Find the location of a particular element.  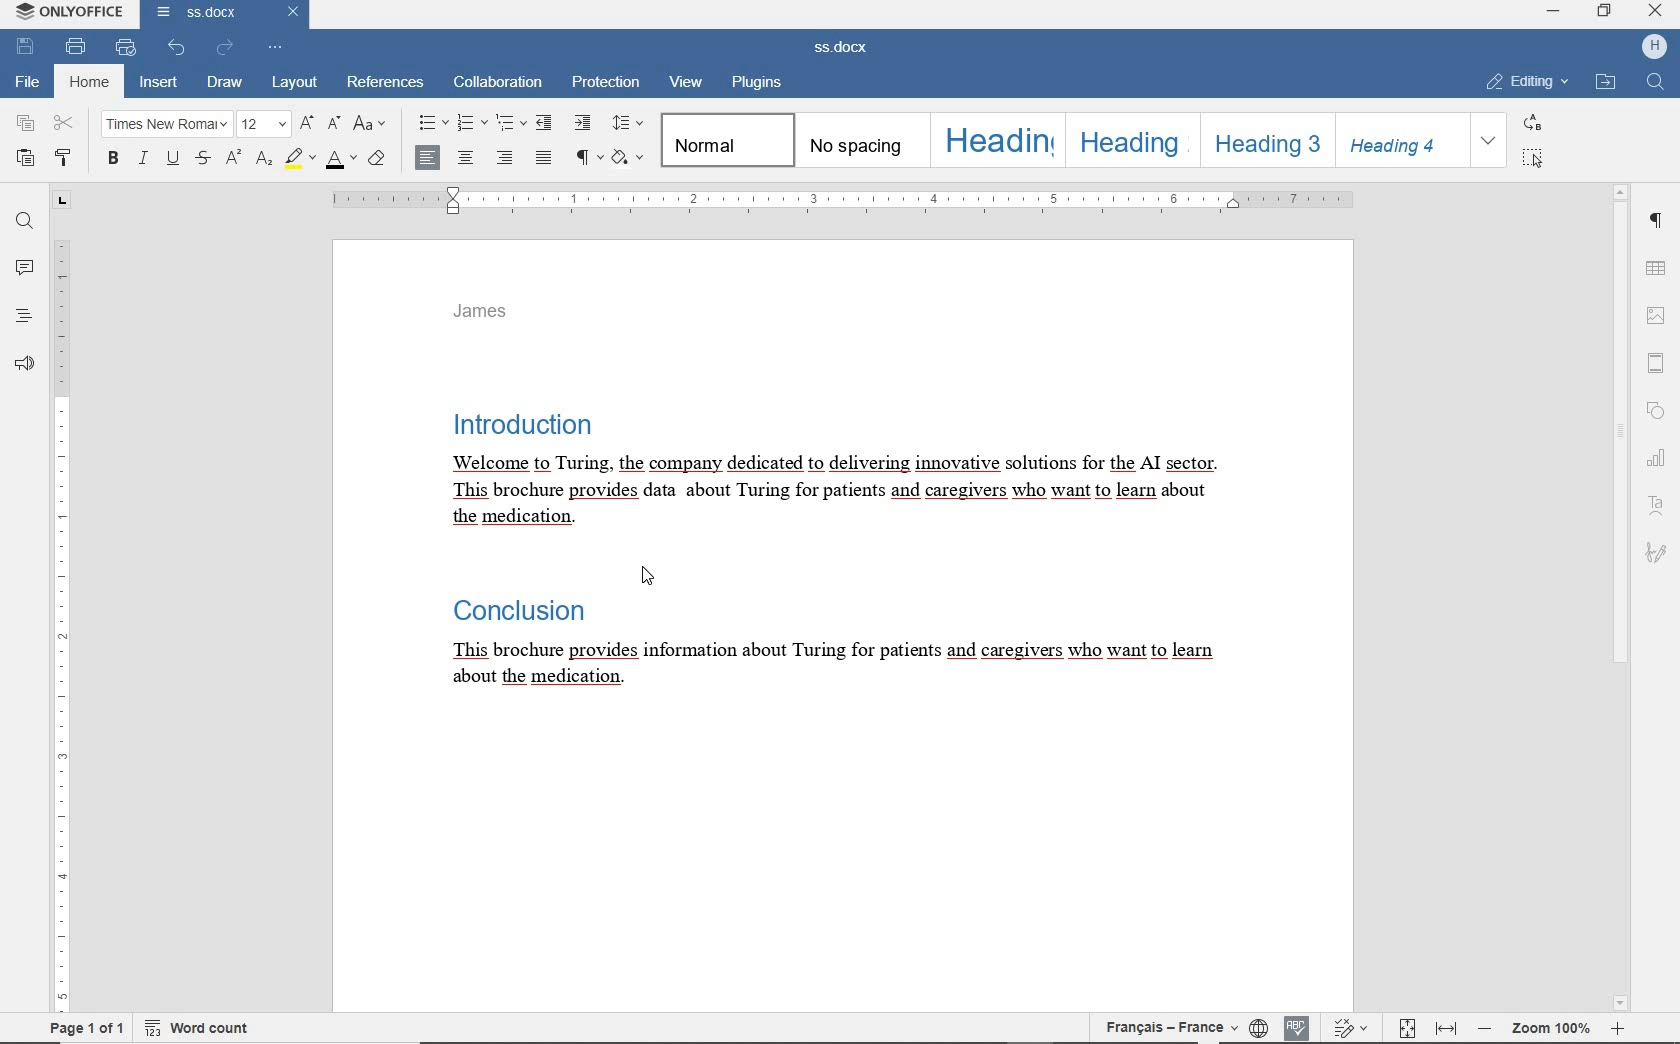

FIT TO PAGE is located at coordinates (1407, 1027).